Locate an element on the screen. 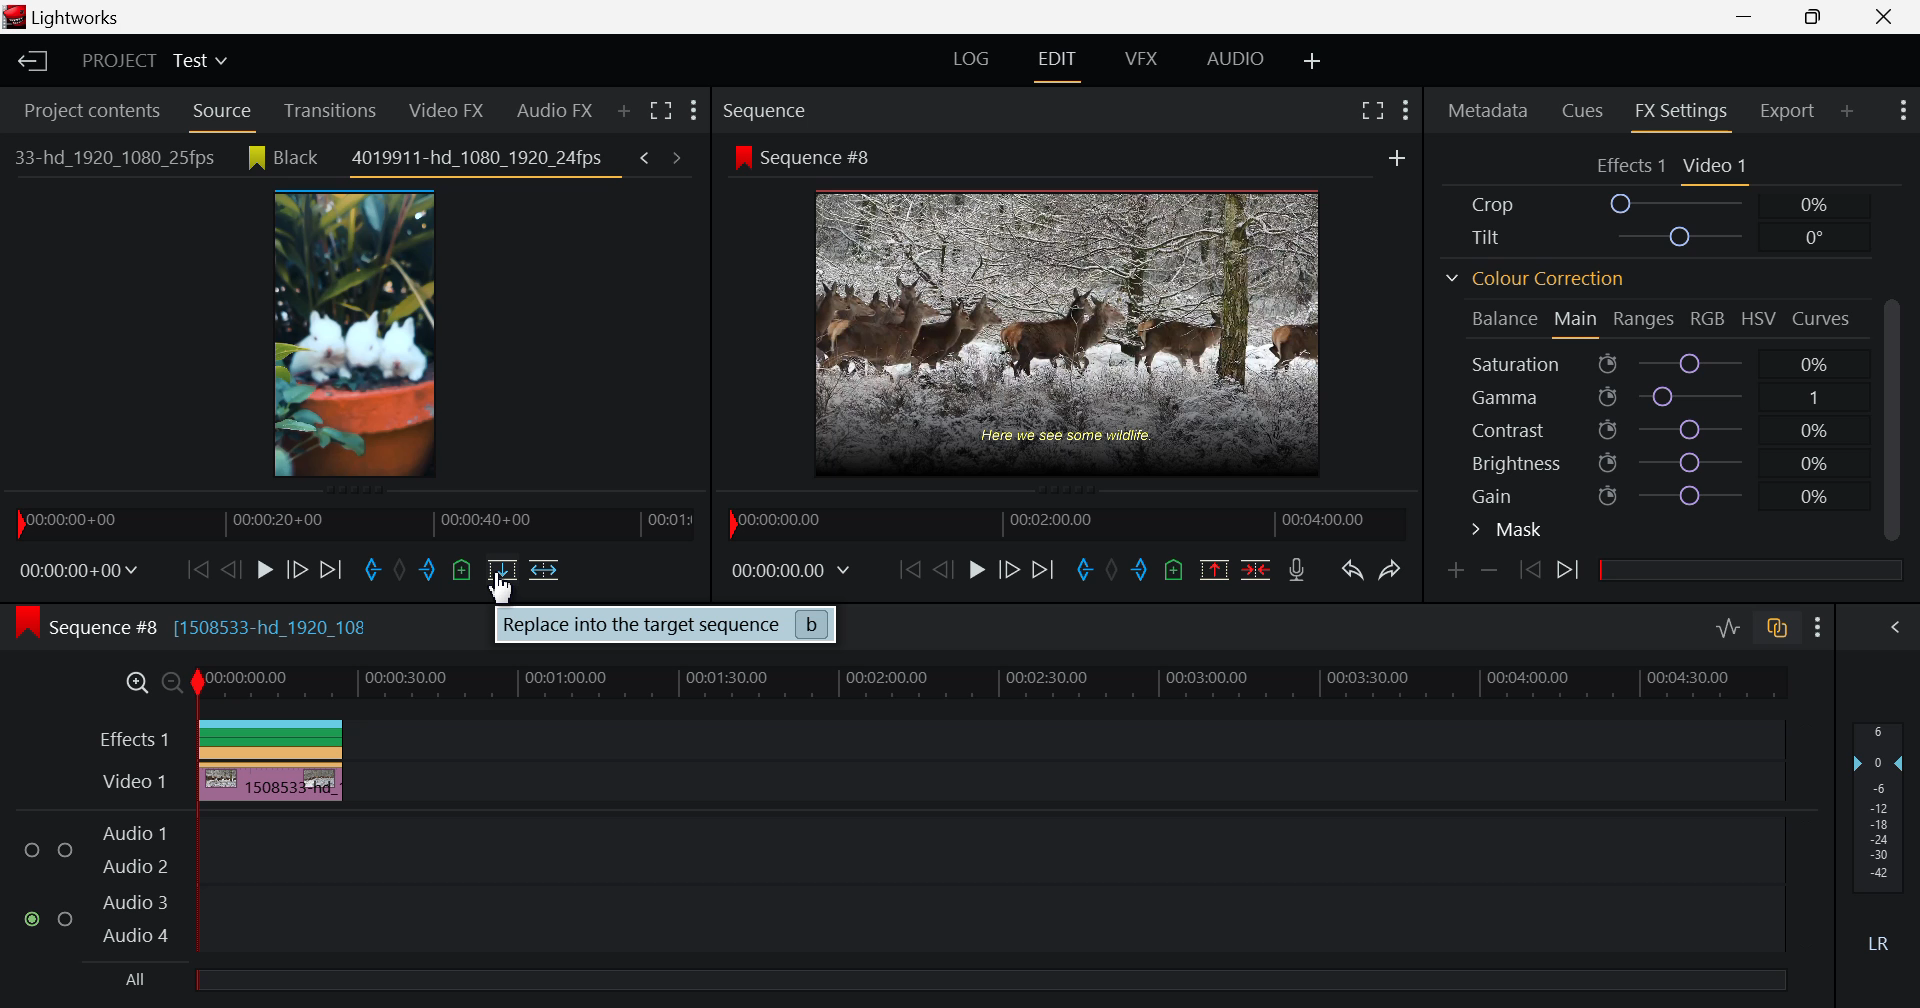  Previous keyframe is located at coordinates (1531, 572).